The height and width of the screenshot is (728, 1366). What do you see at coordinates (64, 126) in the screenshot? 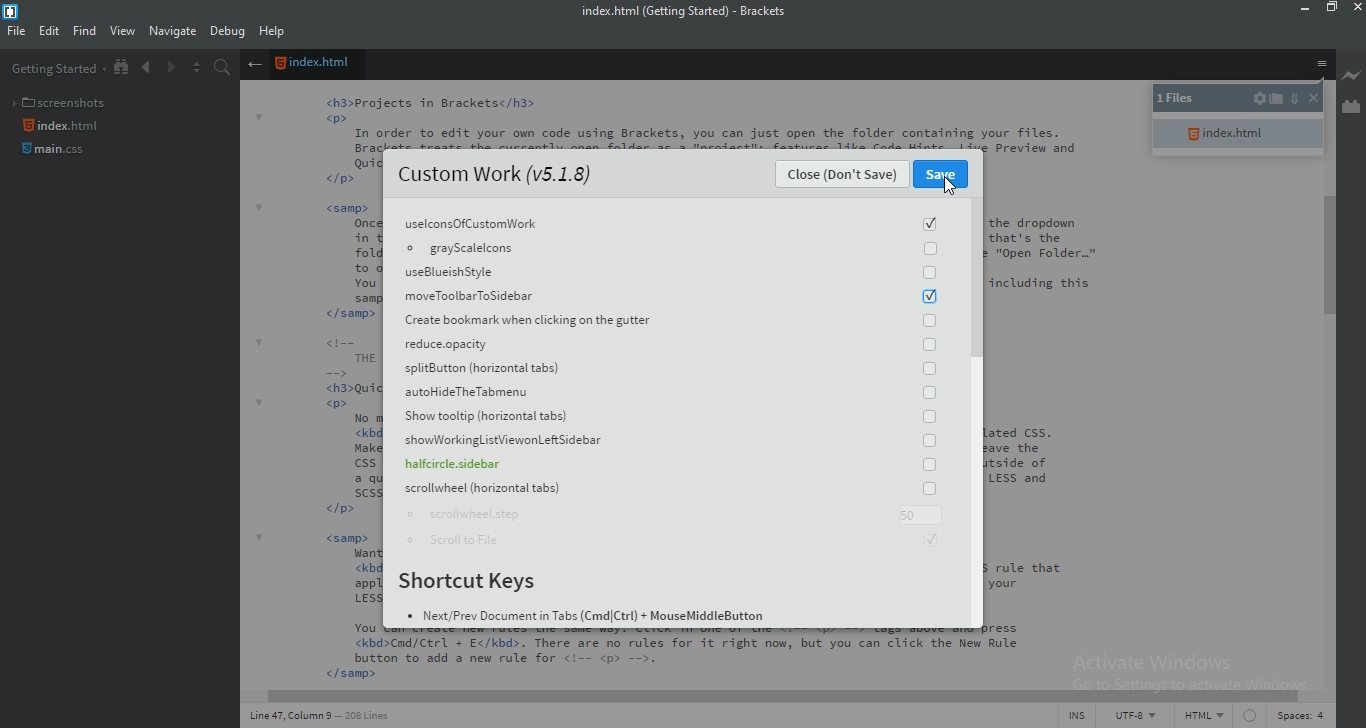
I see `Index.html` at bounding box center [64, 126].